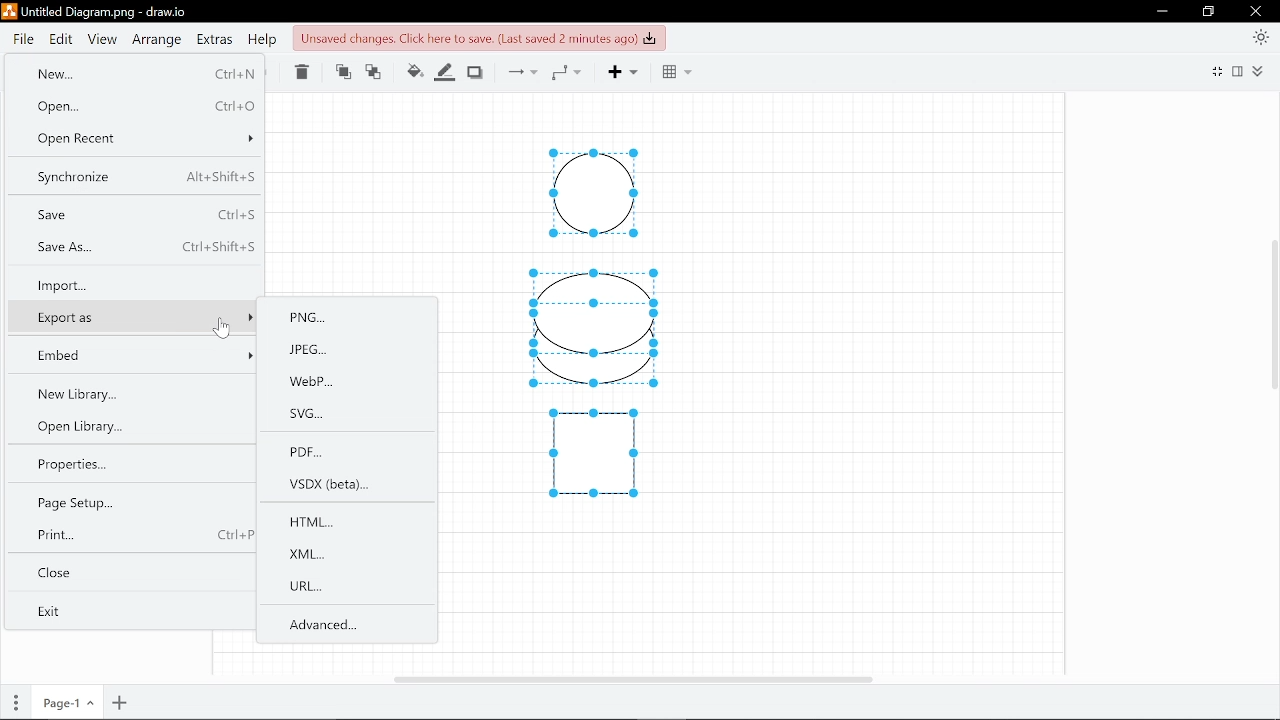  Describe the element at coordinates (351, 384) in the screenshot. I see `WebP` at that location.